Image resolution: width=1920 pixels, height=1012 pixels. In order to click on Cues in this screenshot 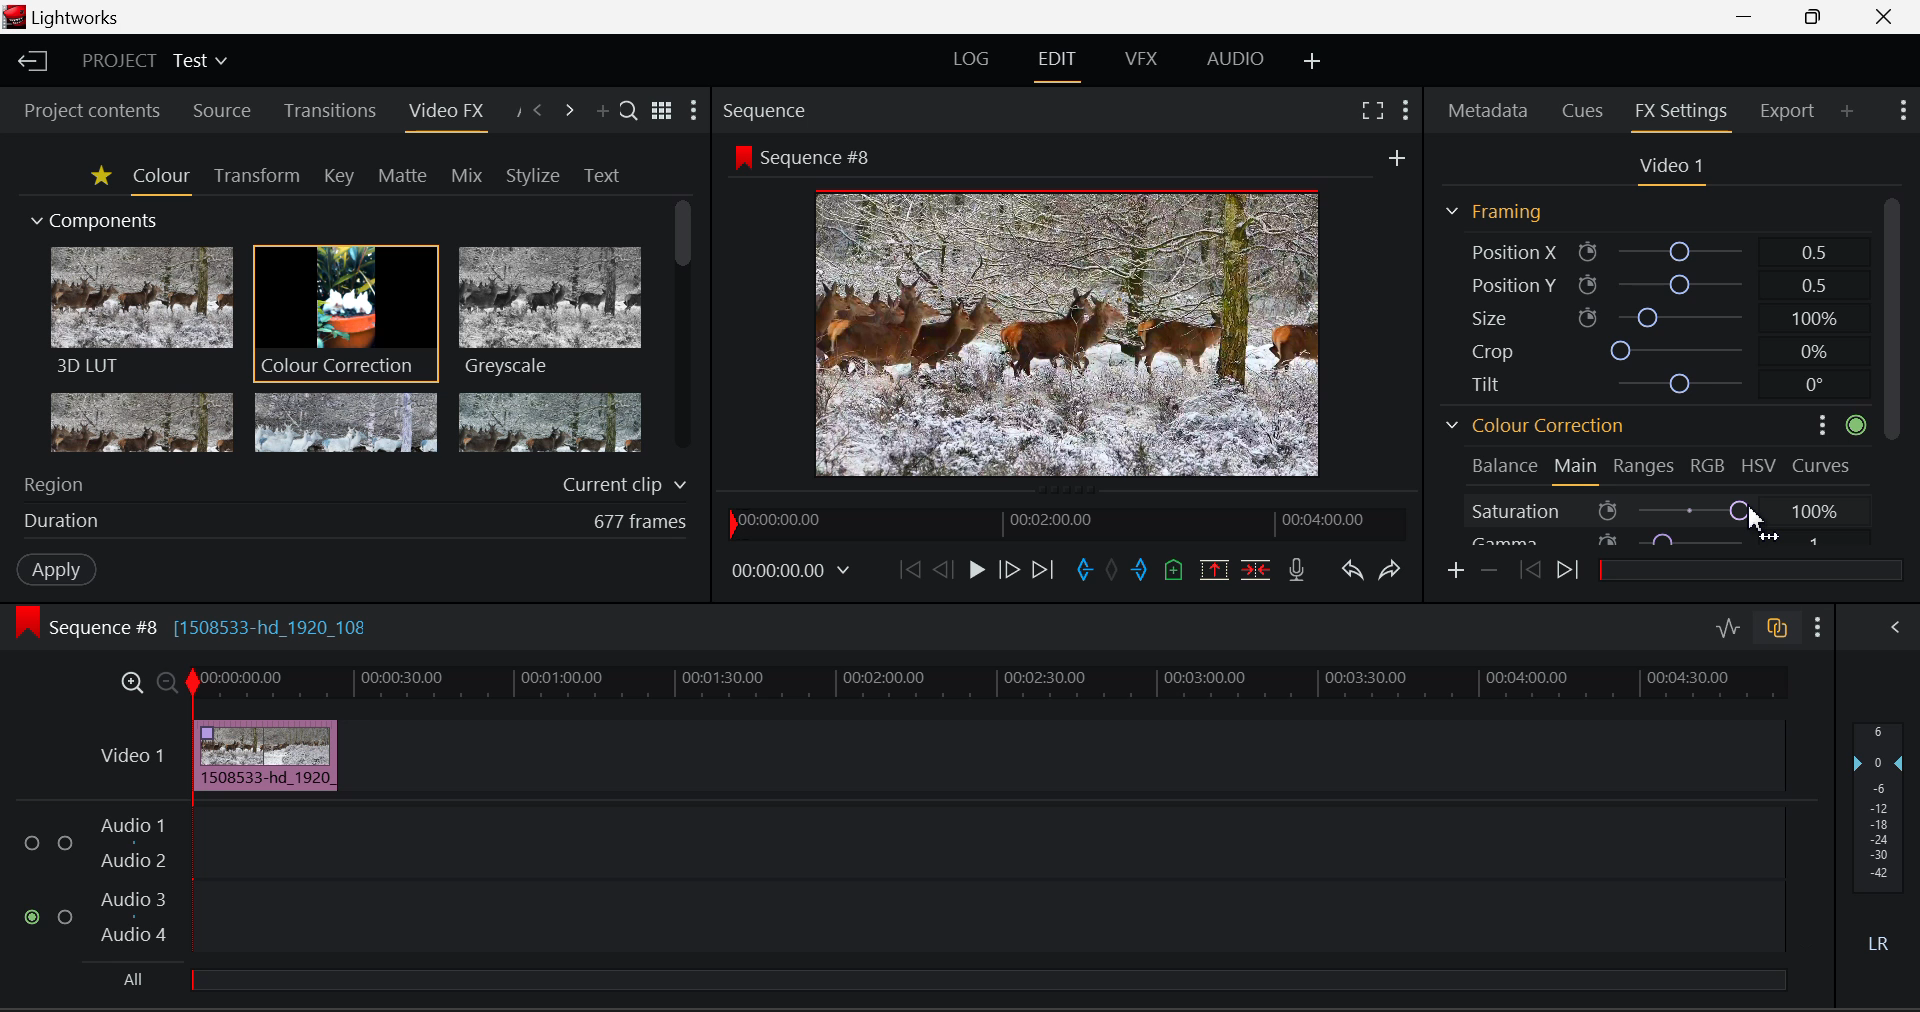, I will do `click(1582, 111)`.